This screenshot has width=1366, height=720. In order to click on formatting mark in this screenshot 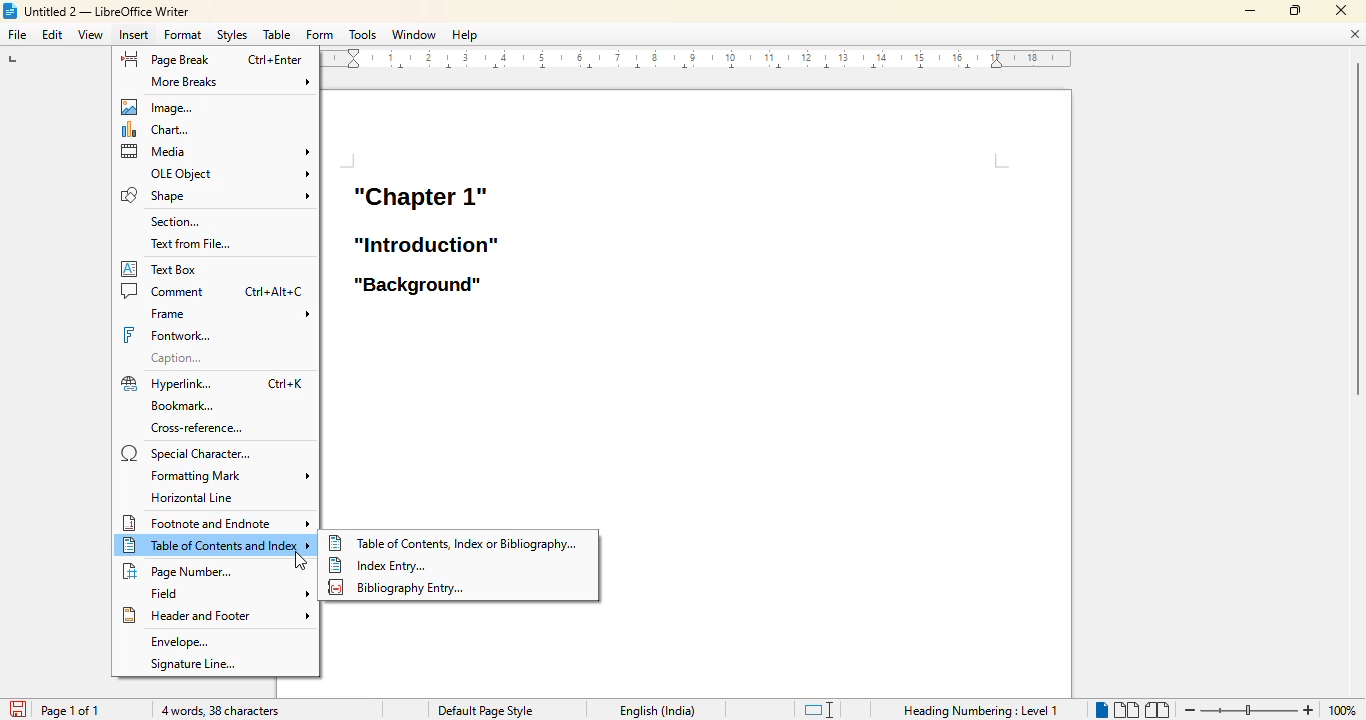, I will do `click(229, 475)`.